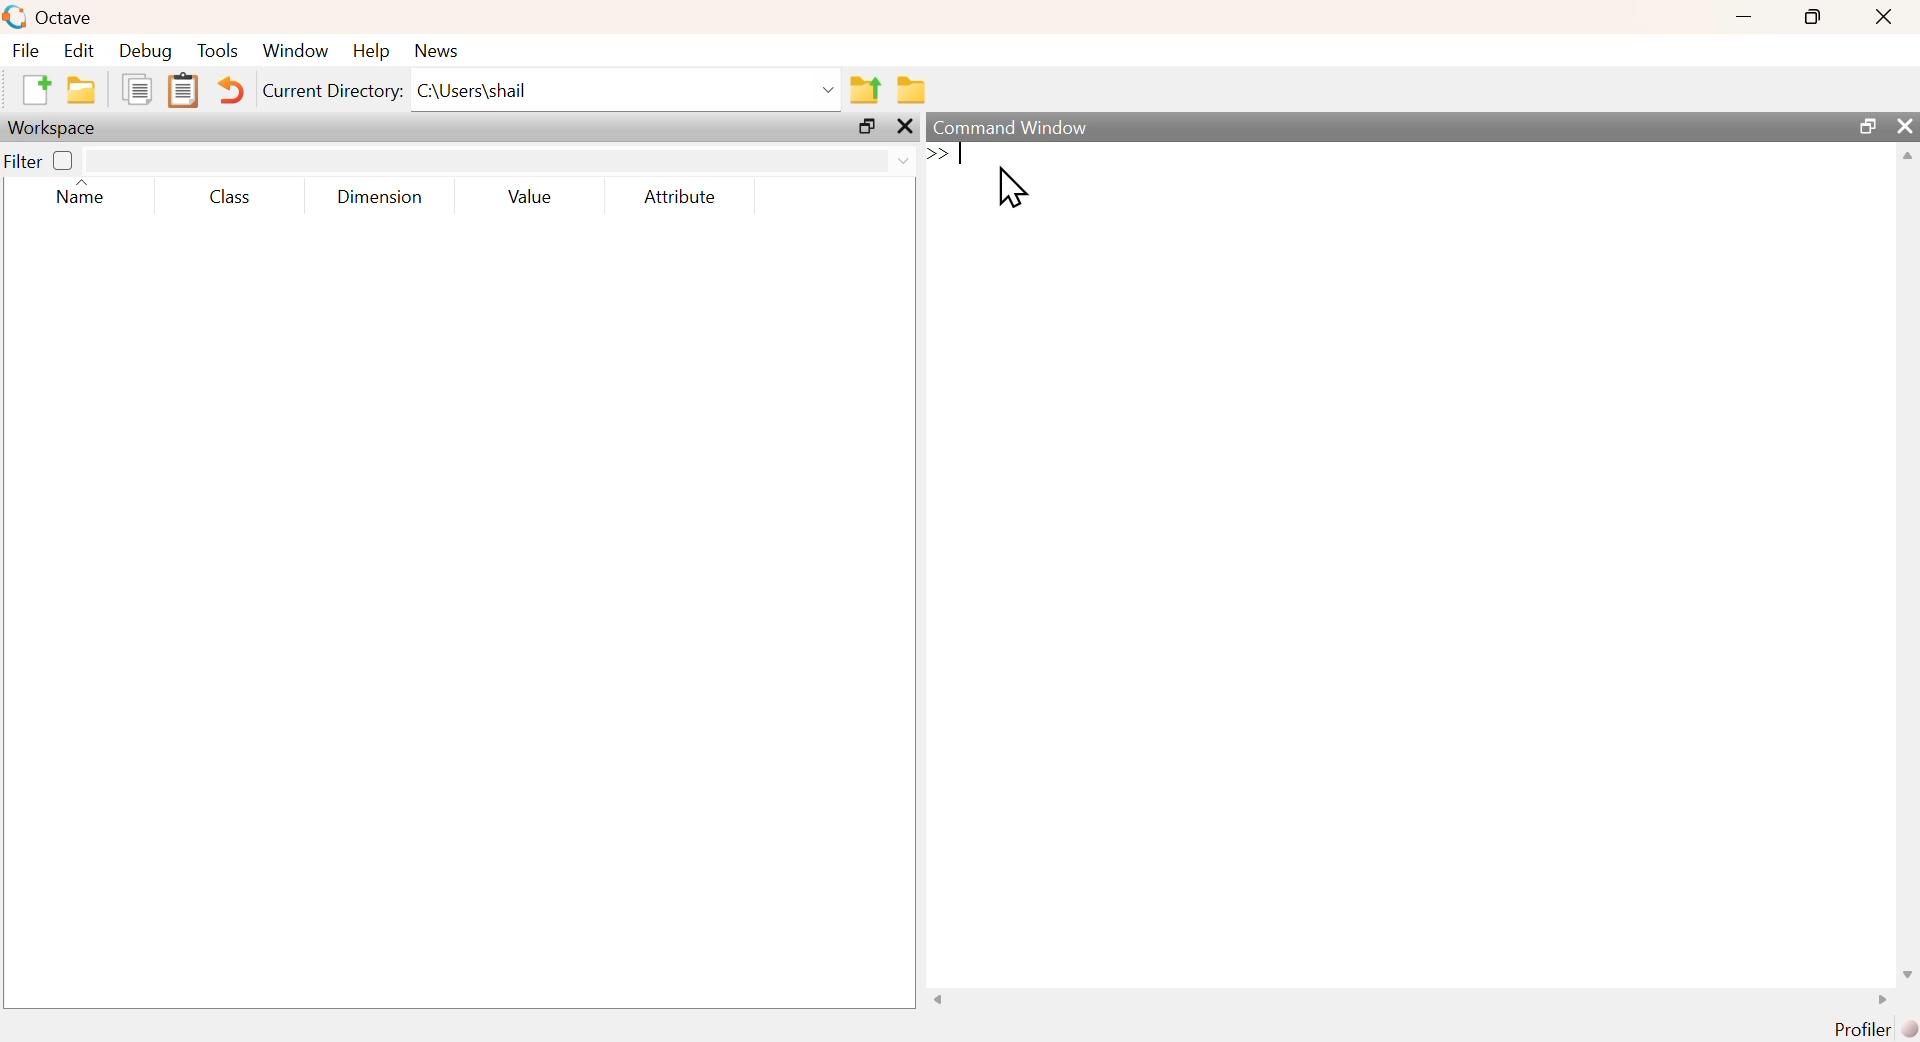  I want to click on Workspace;, so click(53, 128).